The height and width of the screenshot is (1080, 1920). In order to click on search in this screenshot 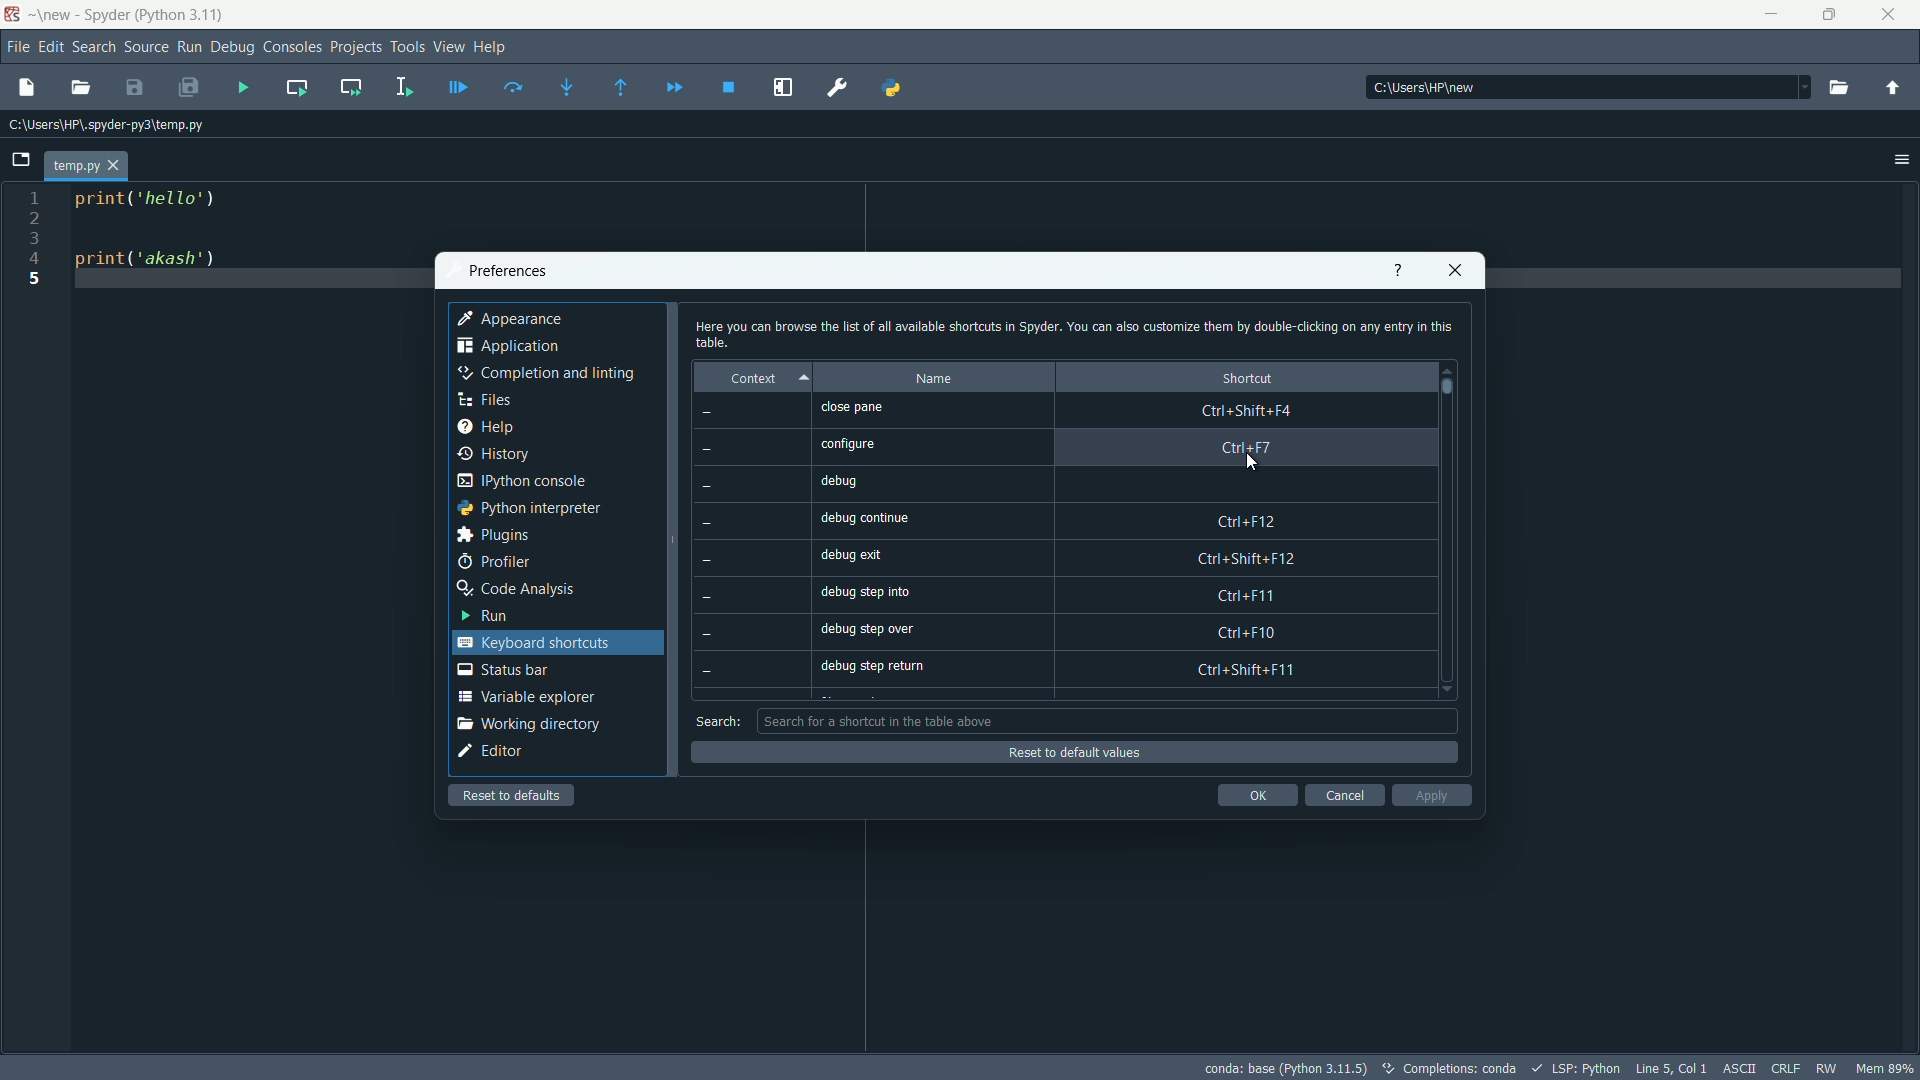, I will do `click(717, 721)`.